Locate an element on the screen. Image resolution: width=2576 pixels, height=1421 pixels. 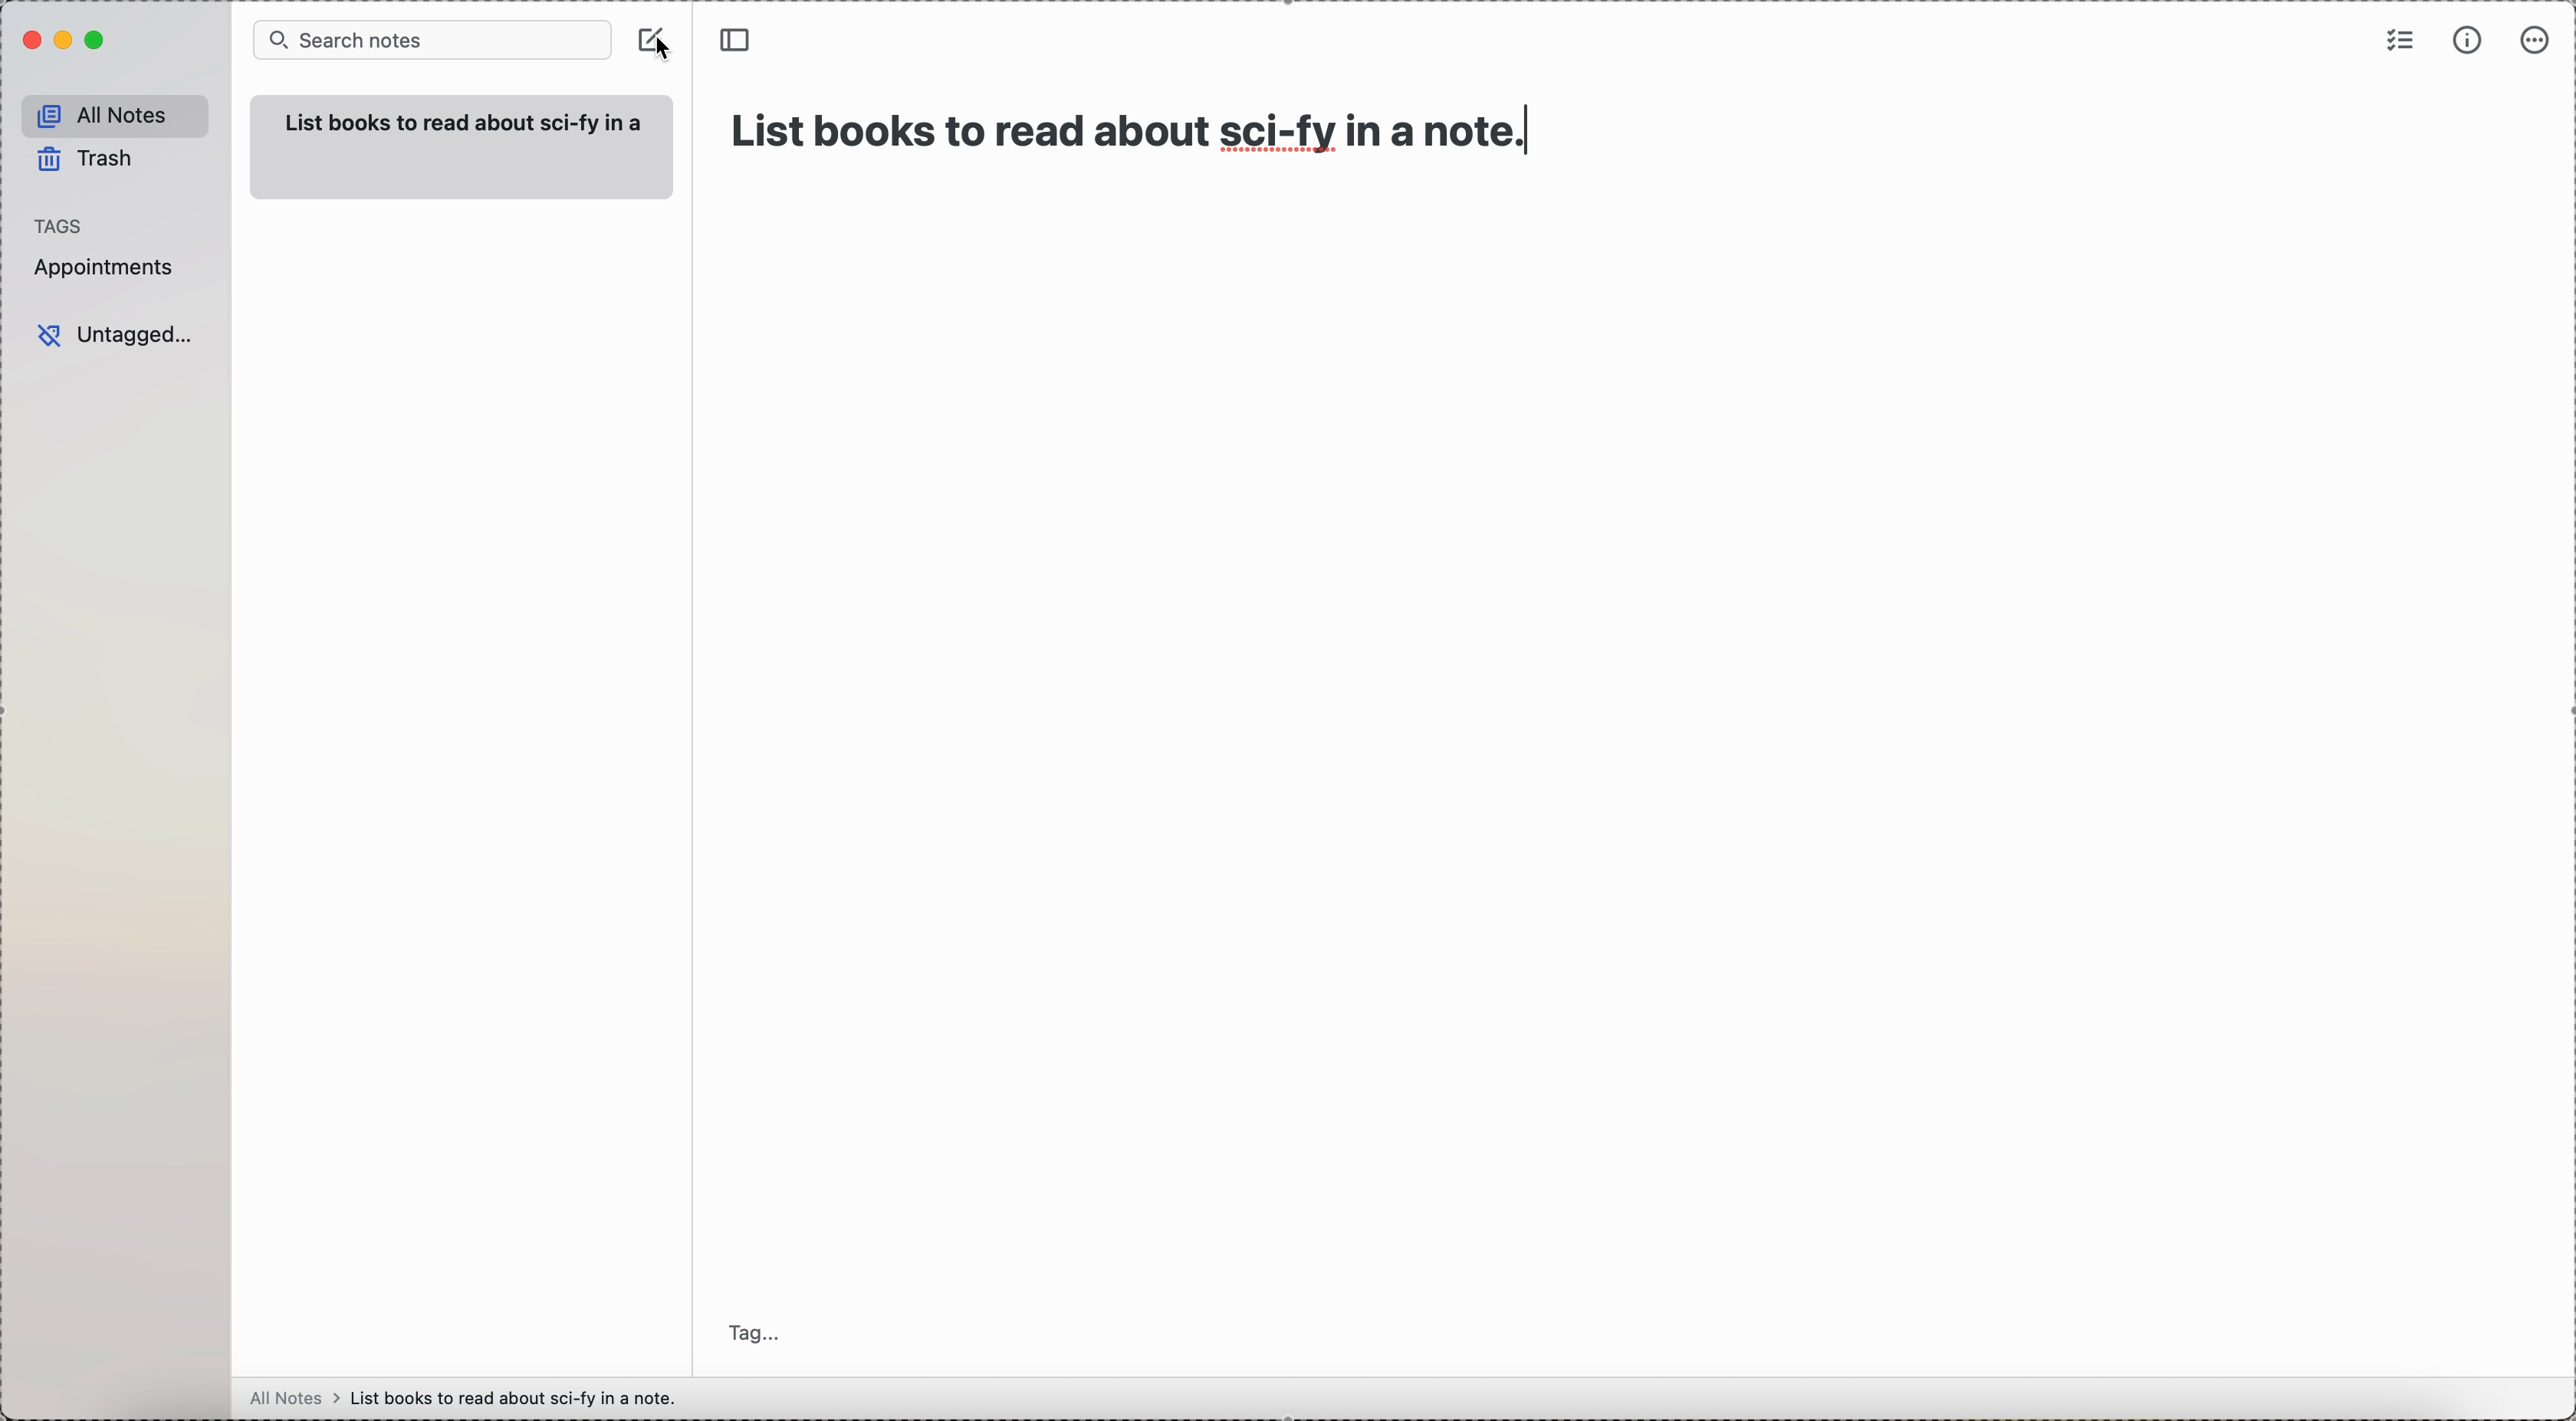
all notes > new note... is located at coordinates (472, 1396).